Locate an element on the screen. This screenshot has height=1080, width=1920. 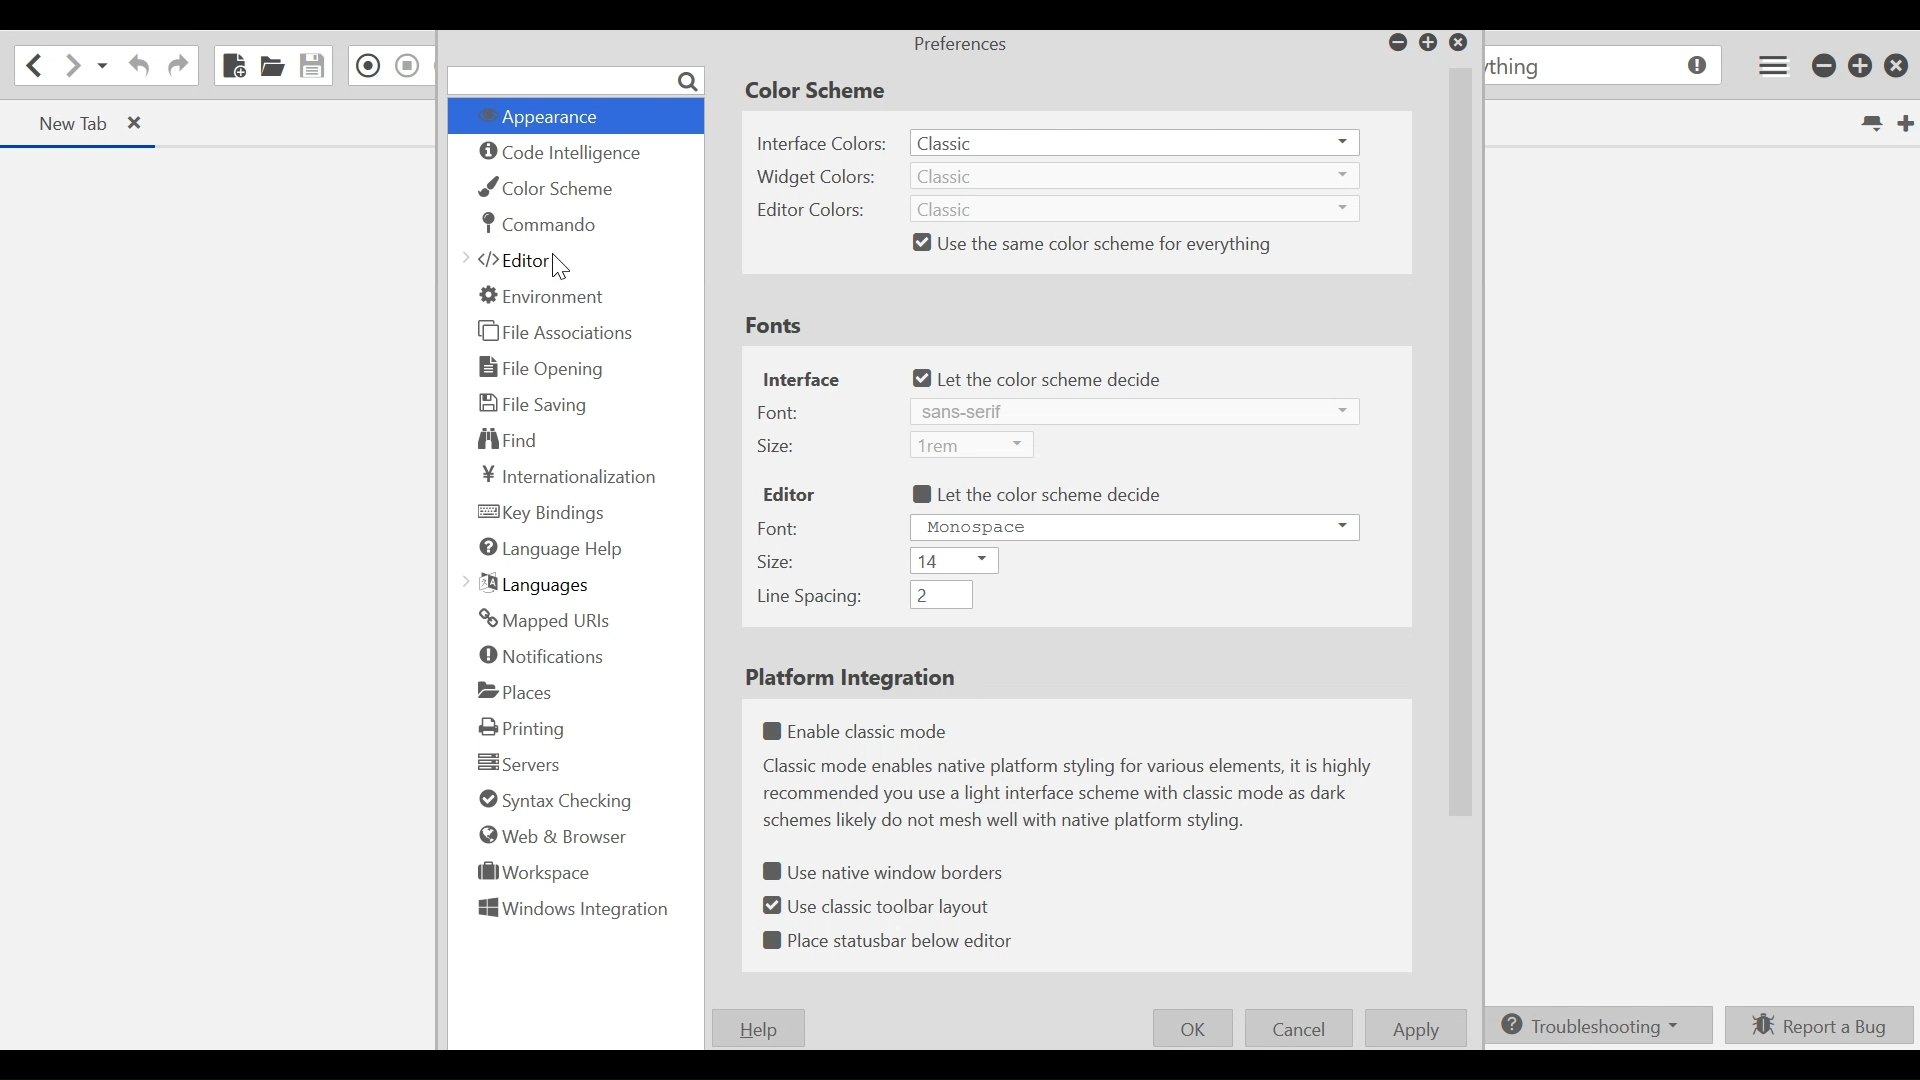
Workspace is located at coordinates (535, 871).